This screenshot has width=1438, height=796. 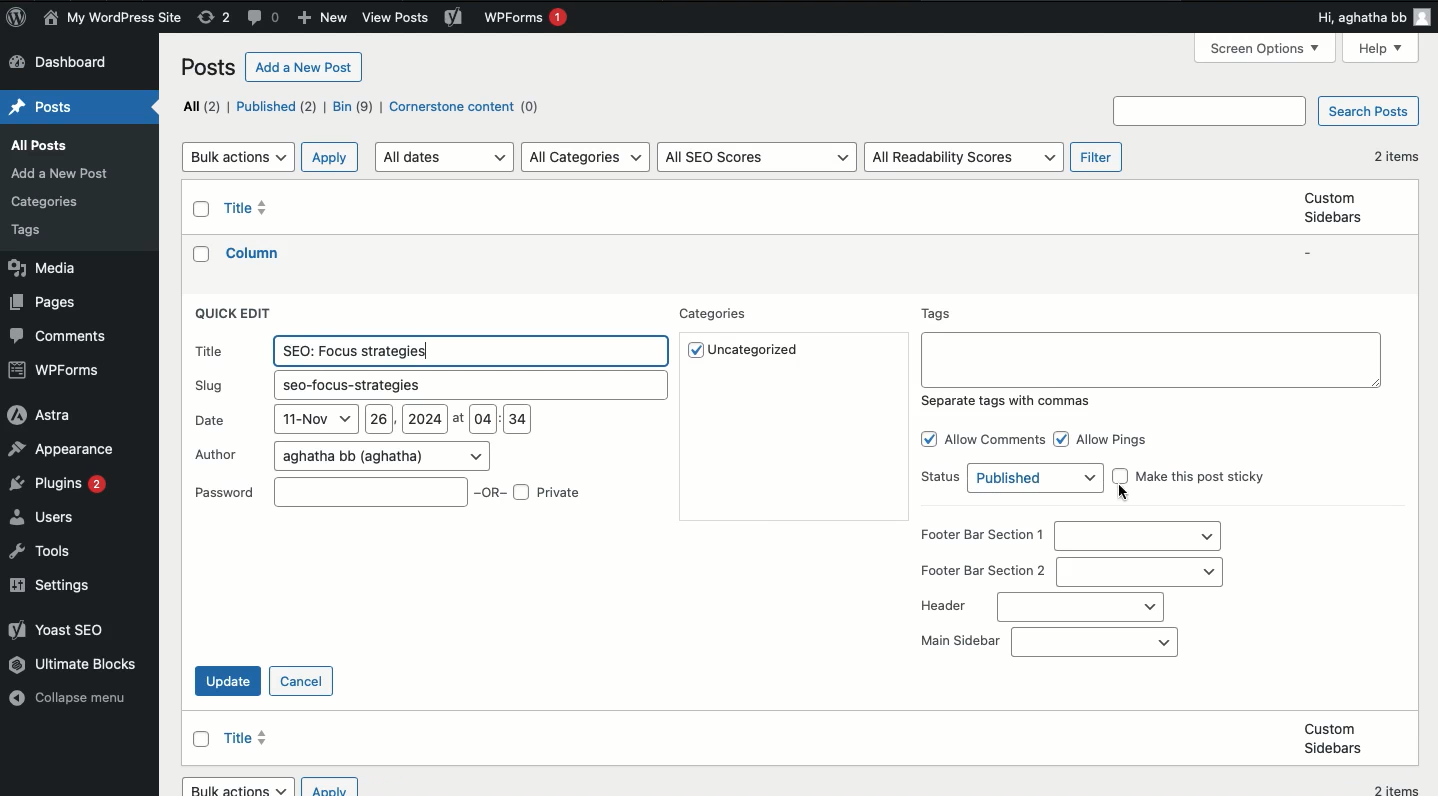 What do you see at coordinates (1150, 358) in the screenshot?
I see `Text` at bounding box center [1150, 358].